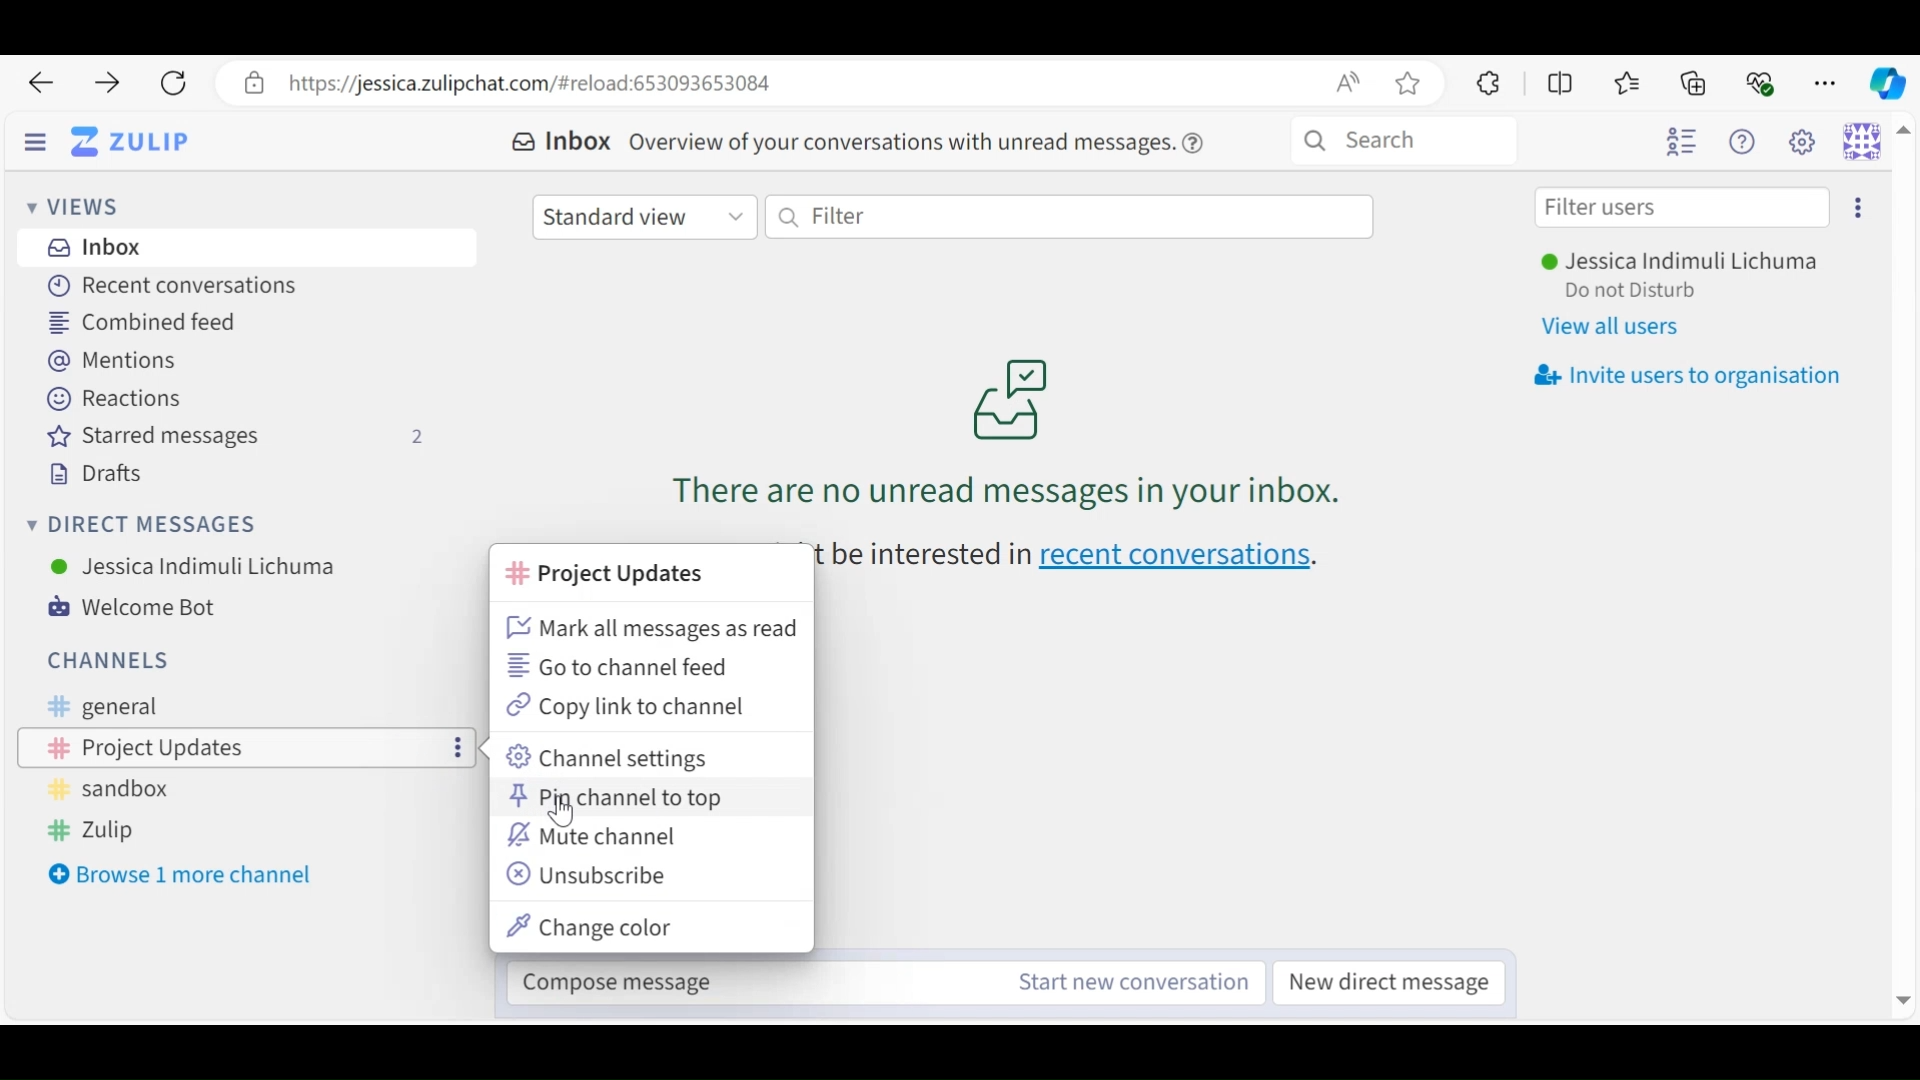 This screenshot has height=1080, width=1920. Describe the element at coordinates (1747, 143) in the screenshot. I see `Help Menu` at that location.